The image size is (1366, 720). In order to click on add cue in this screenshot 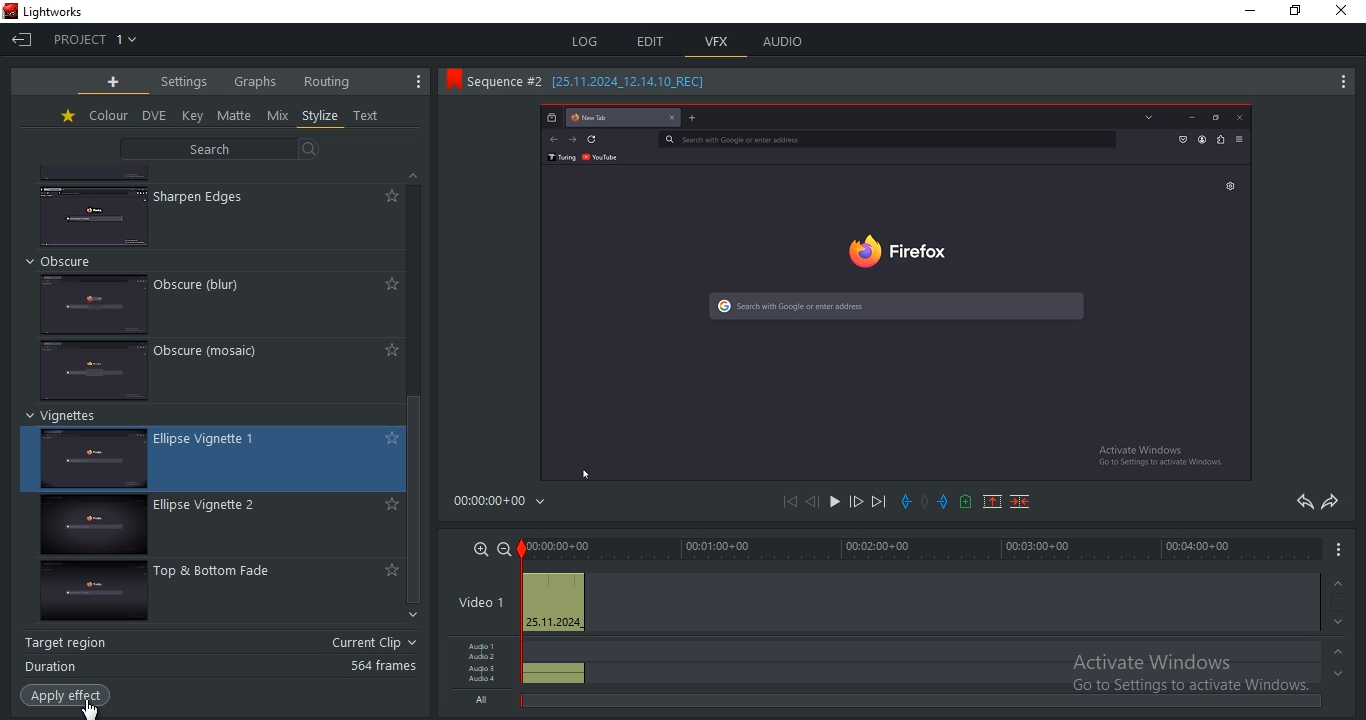, I will do `click(965, 502)`.